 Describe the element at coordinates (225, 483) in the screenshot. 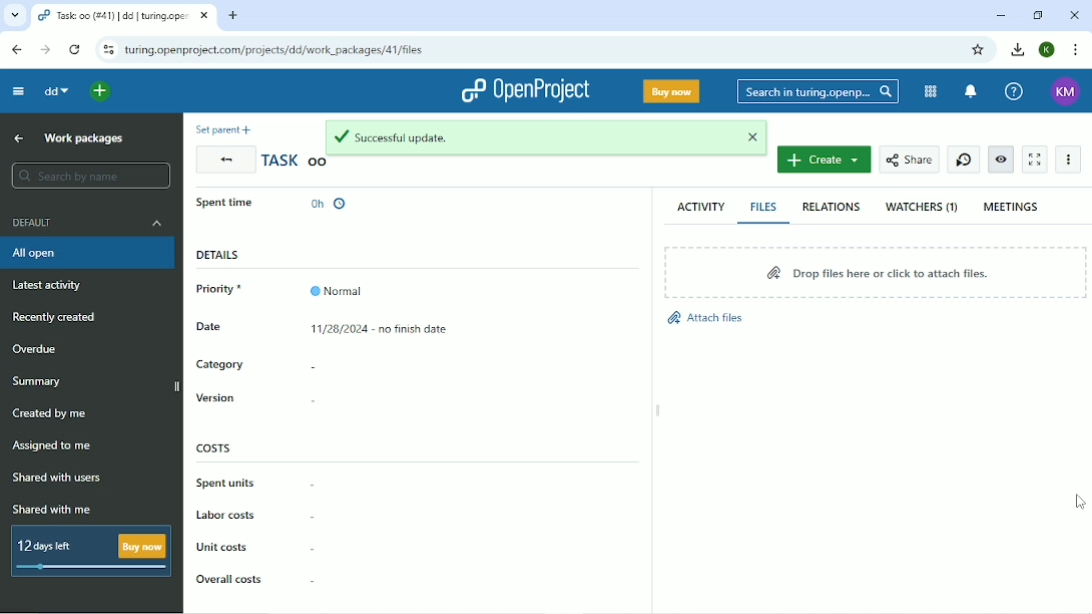

I see `Spent units` at that location.